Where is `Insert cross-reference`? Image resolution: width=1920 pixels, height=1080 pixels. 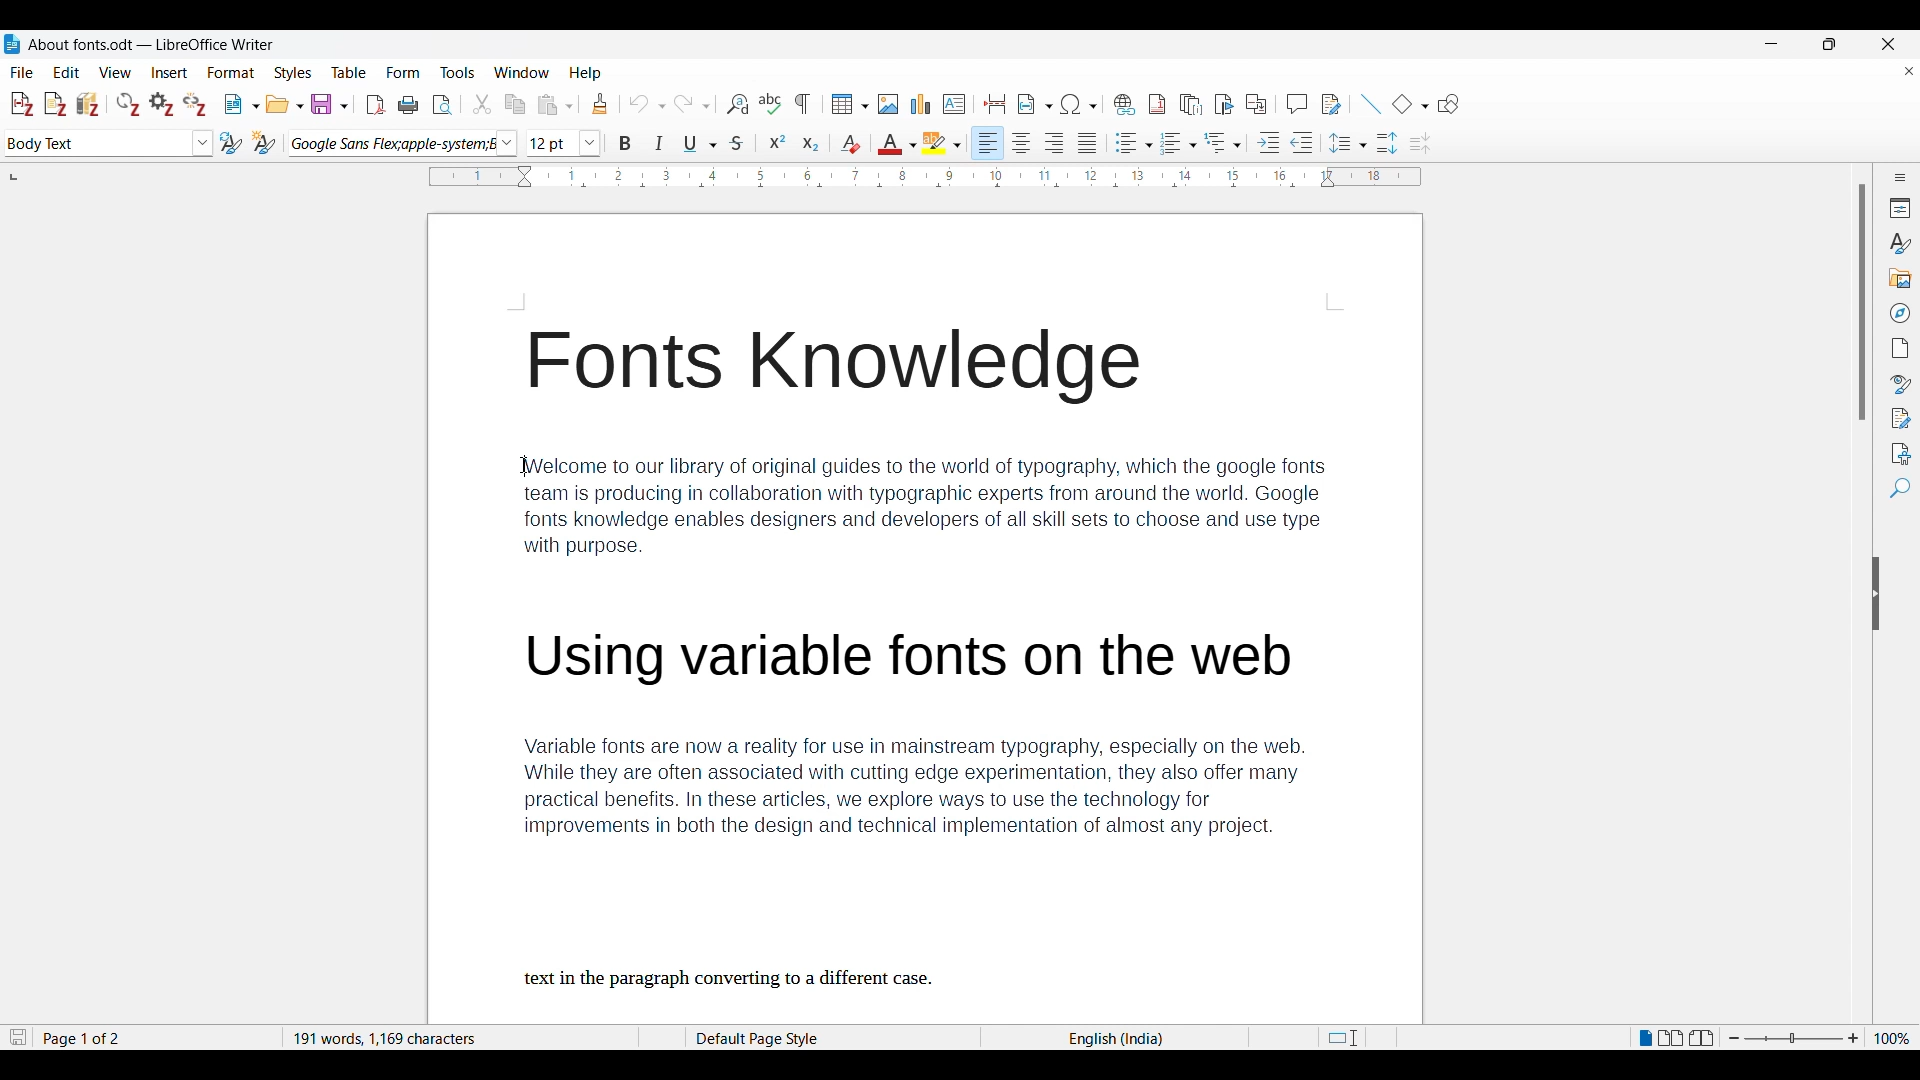
Insert cross-reference is located at coordinates (1257, 104).